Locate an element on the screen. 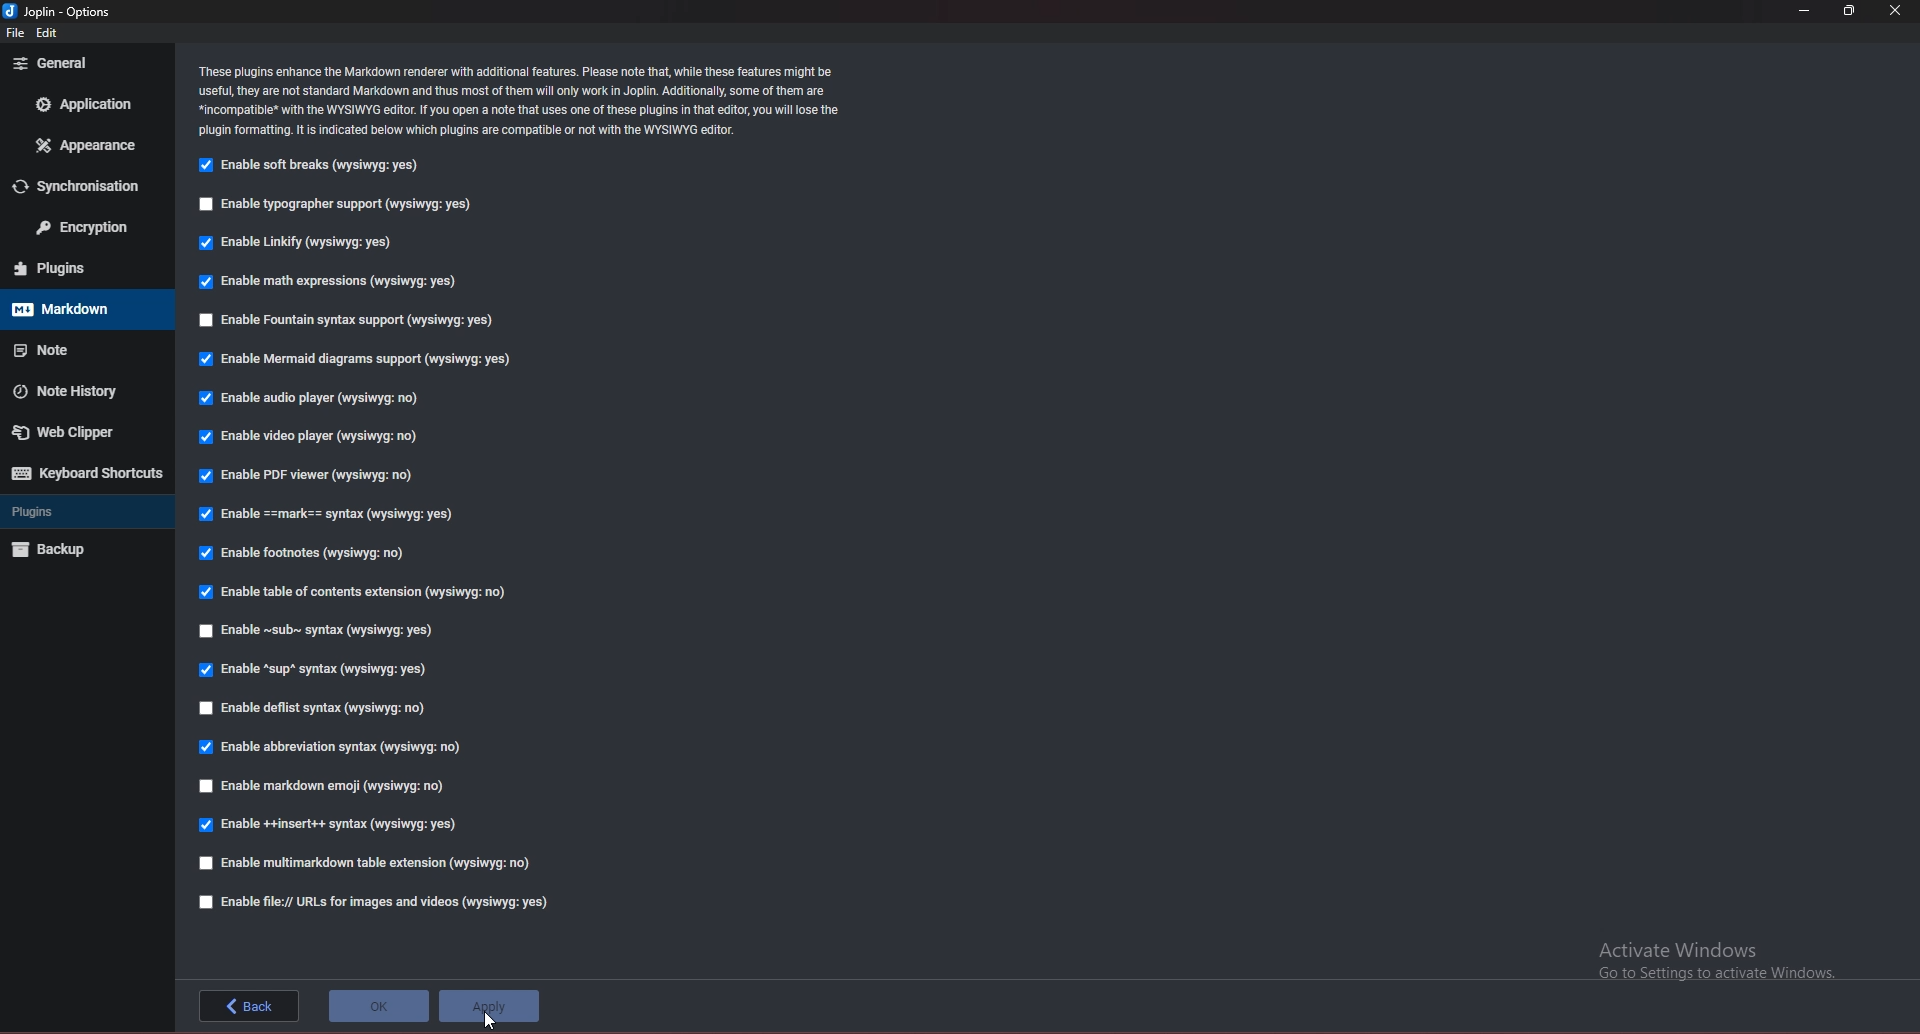 The height and width of the screenshot is (1034, 1920). sync is located at coordinates (89, 185).